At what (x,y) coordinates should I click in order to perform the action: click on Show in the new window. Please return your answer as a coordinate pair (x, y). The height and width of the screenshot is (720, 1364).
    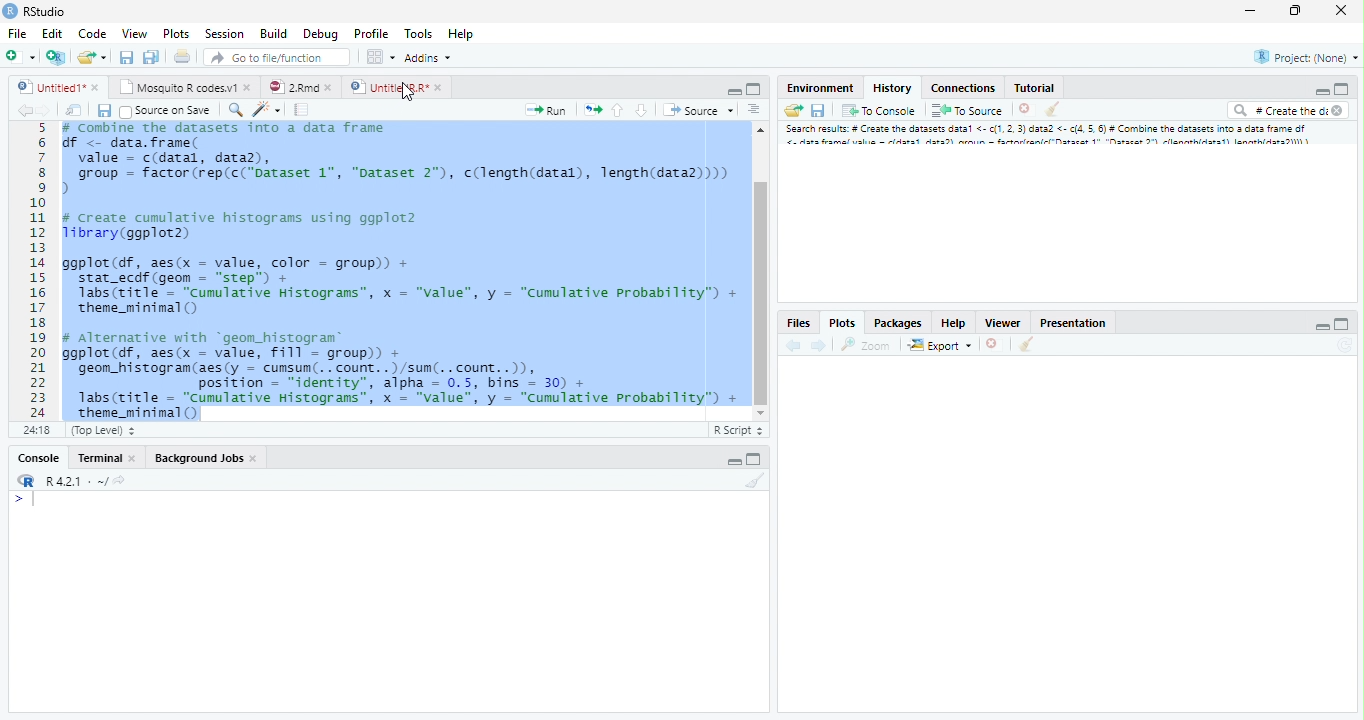
    Looking at the image, I should click on (72, 110).